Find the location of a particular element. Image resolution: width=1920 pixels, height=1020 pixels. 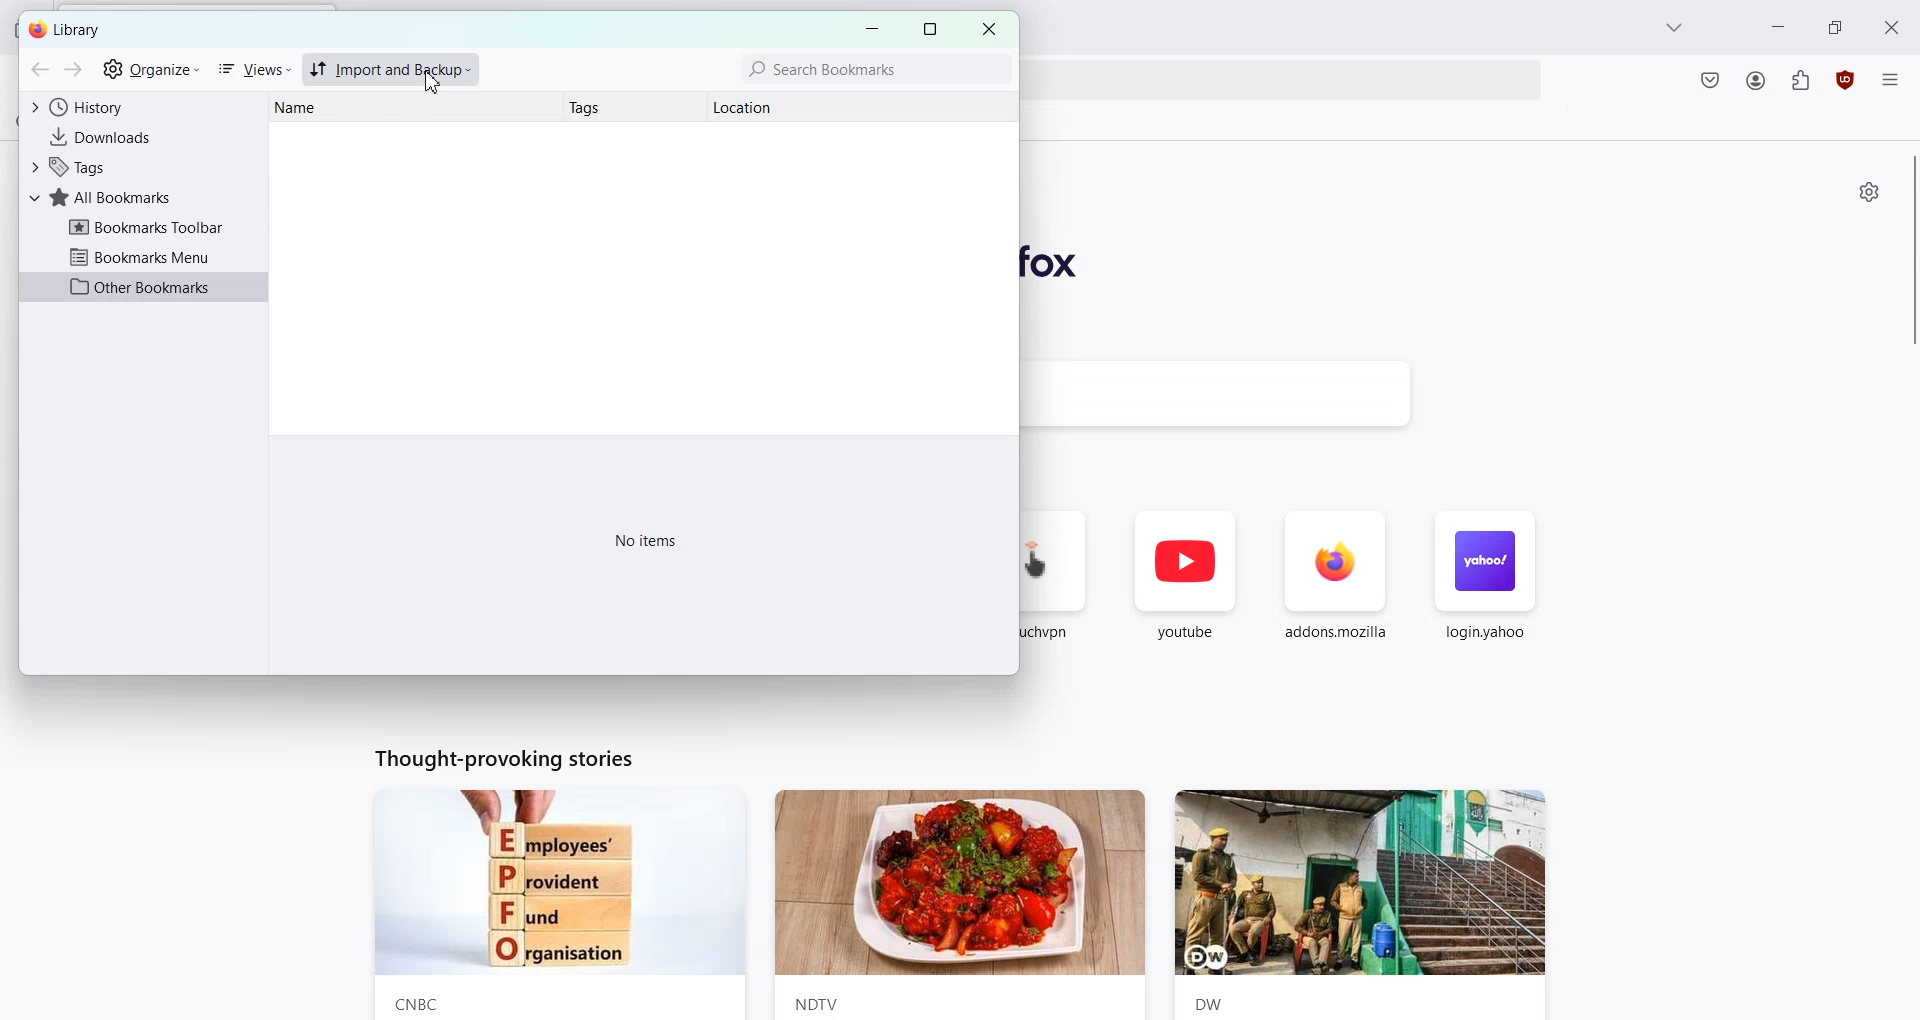

Organize is located at coordinates (151, 70).